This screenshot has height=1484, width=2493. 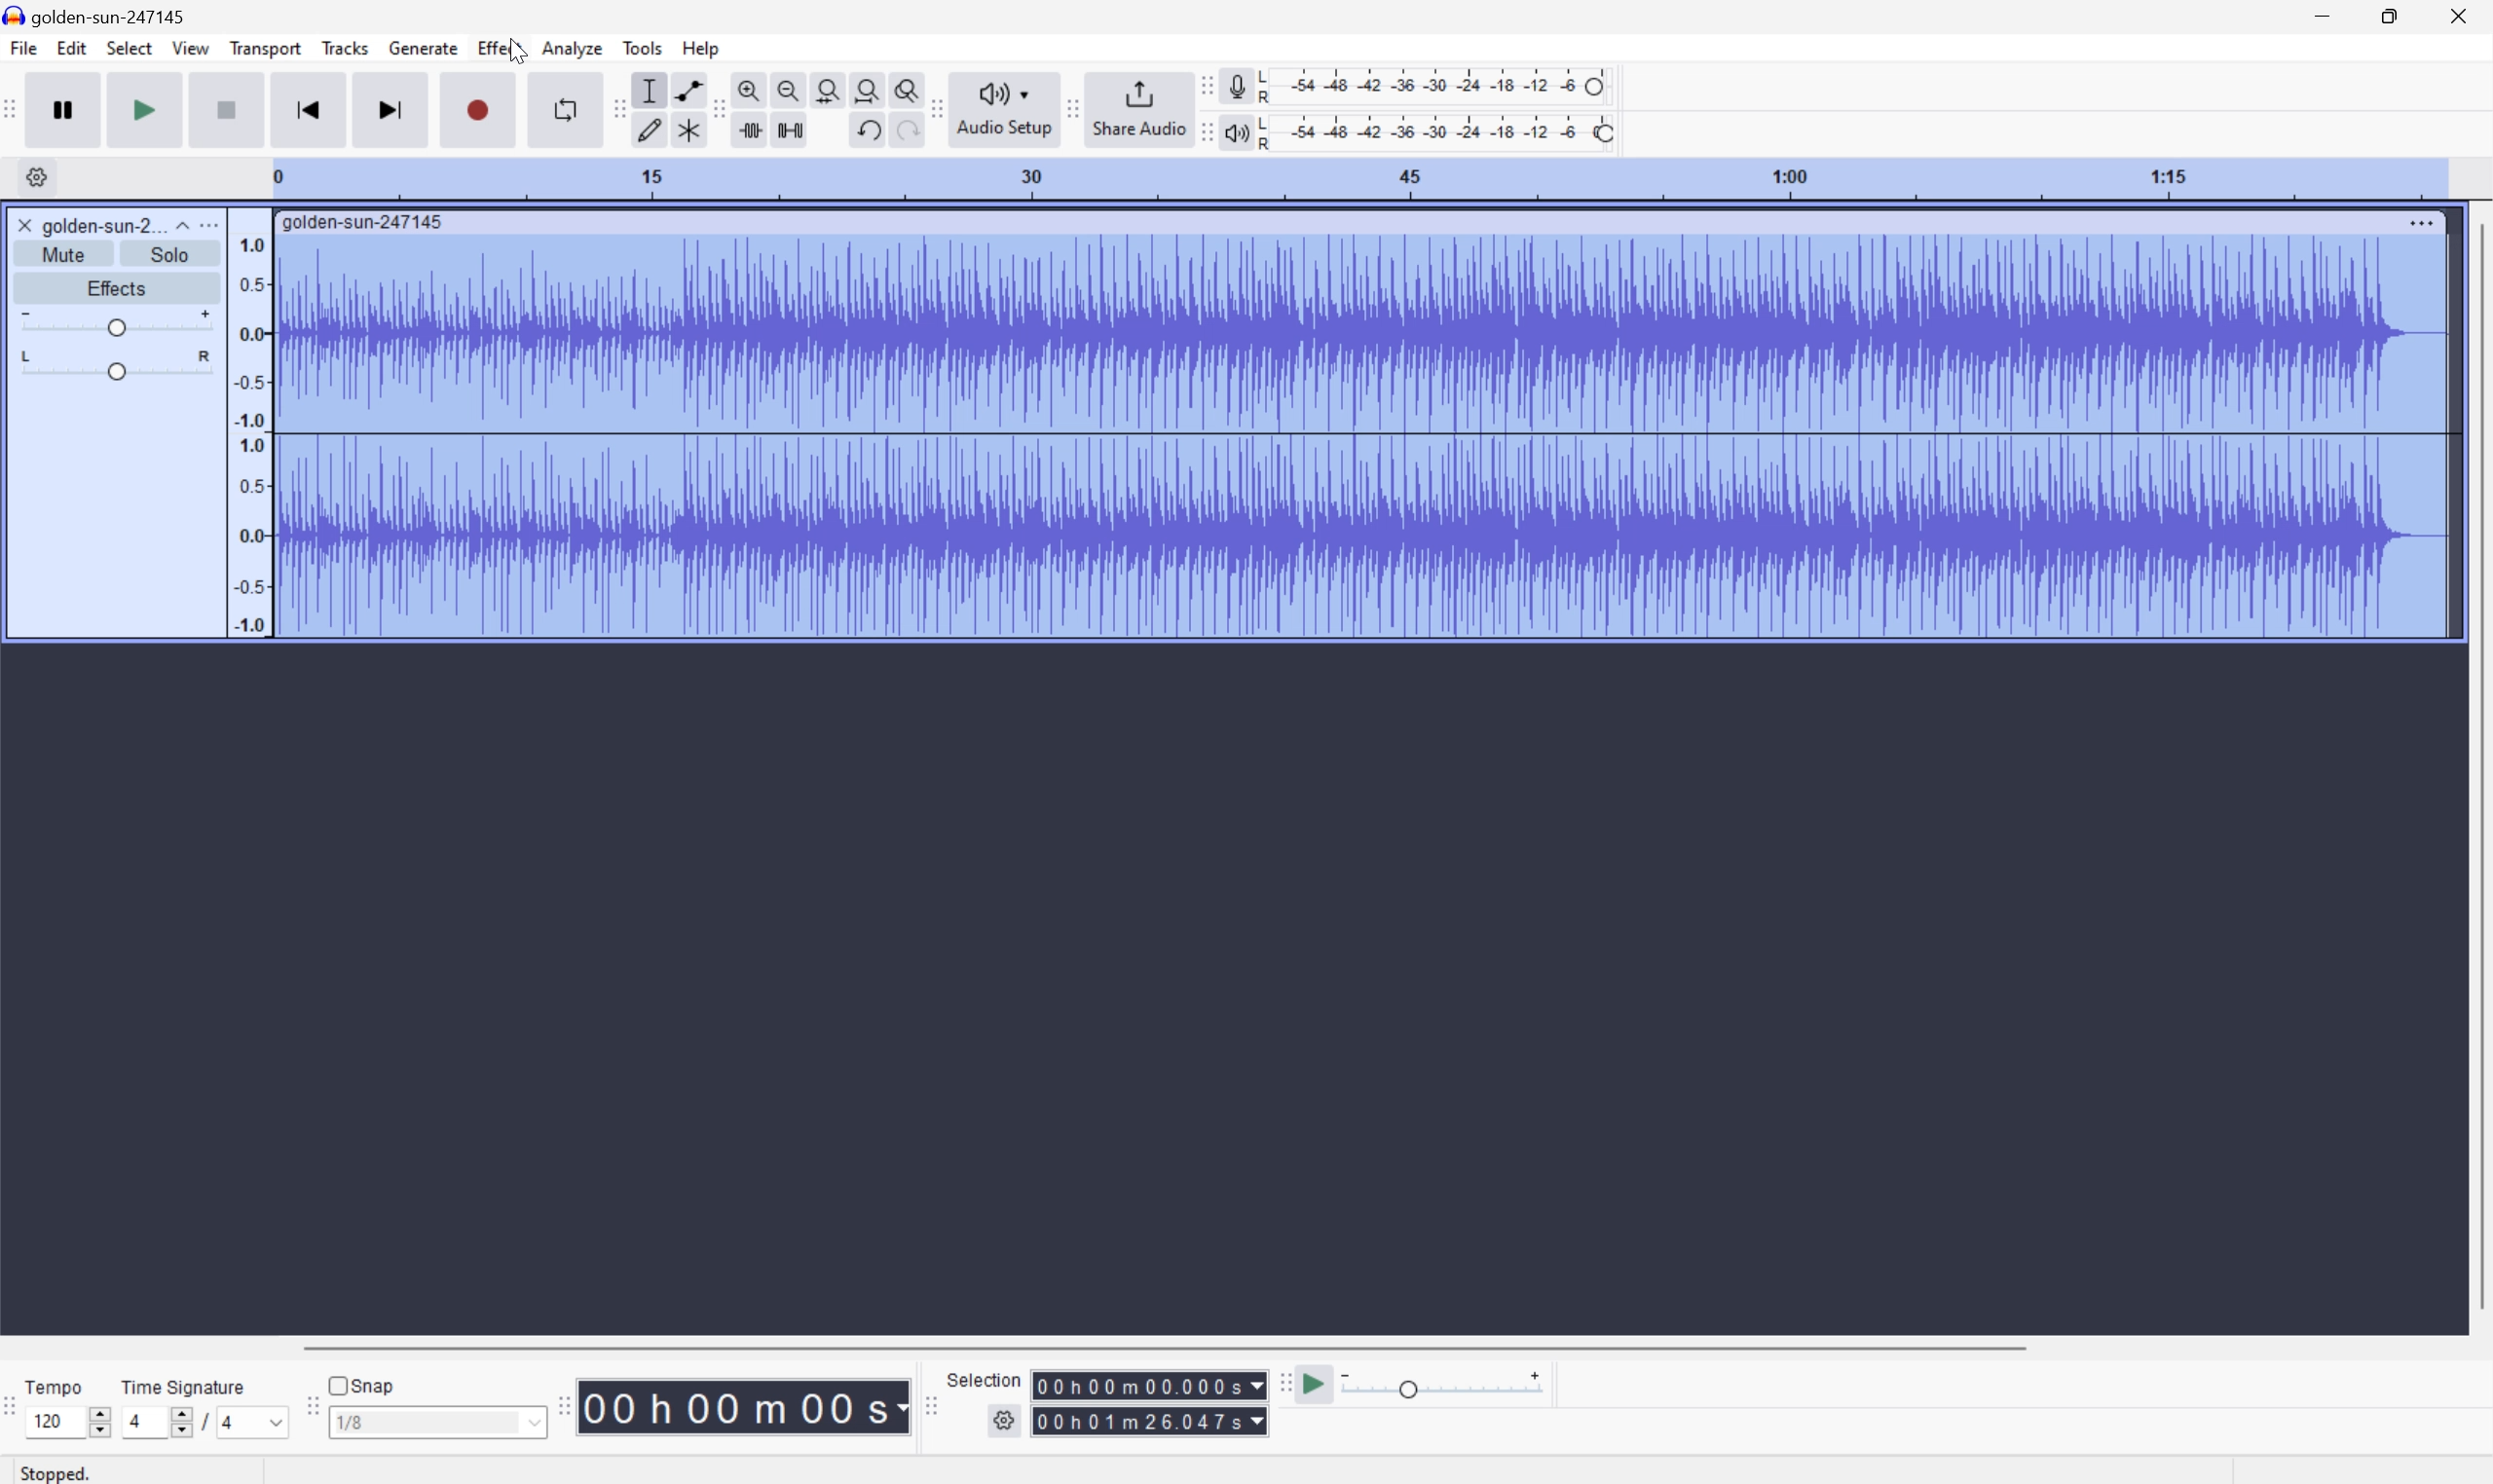 I want to click on Scale, so click(x=1356, y=177).